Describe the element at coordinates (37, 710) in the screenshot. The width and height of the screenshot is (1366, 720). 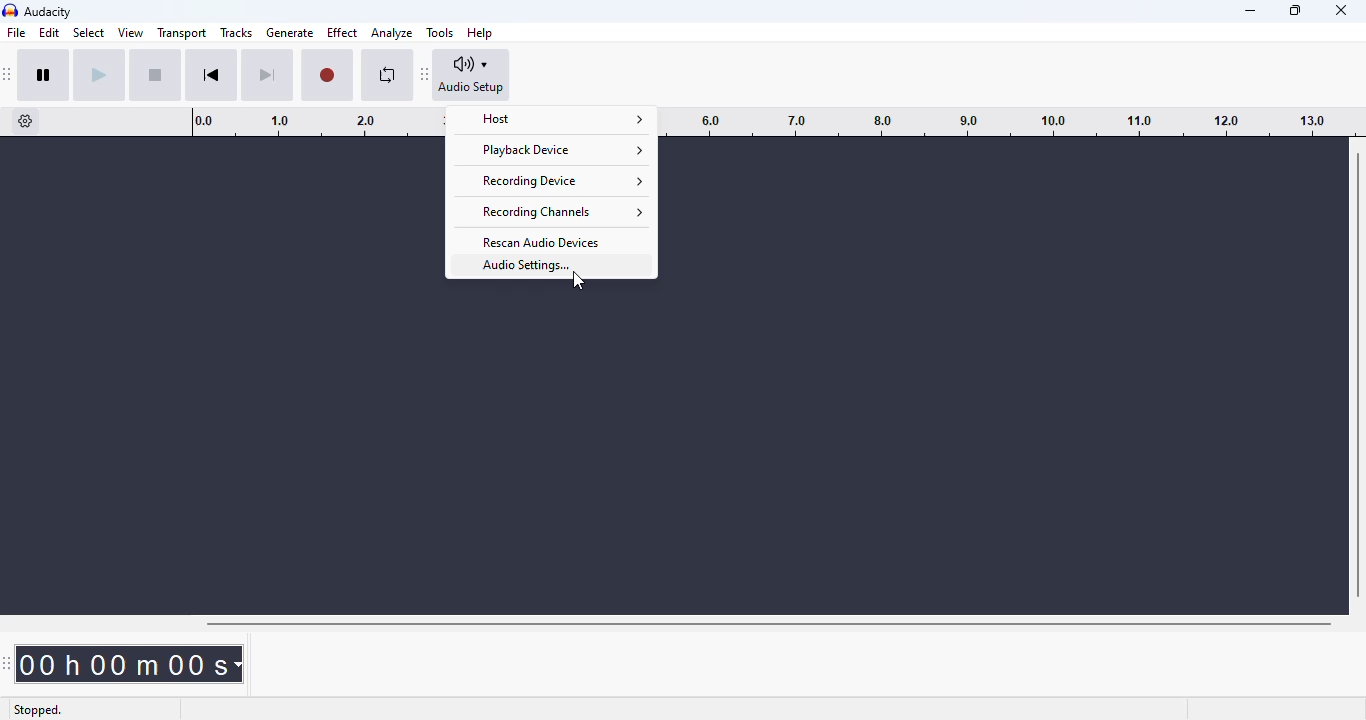
I see `stopped` at that location.